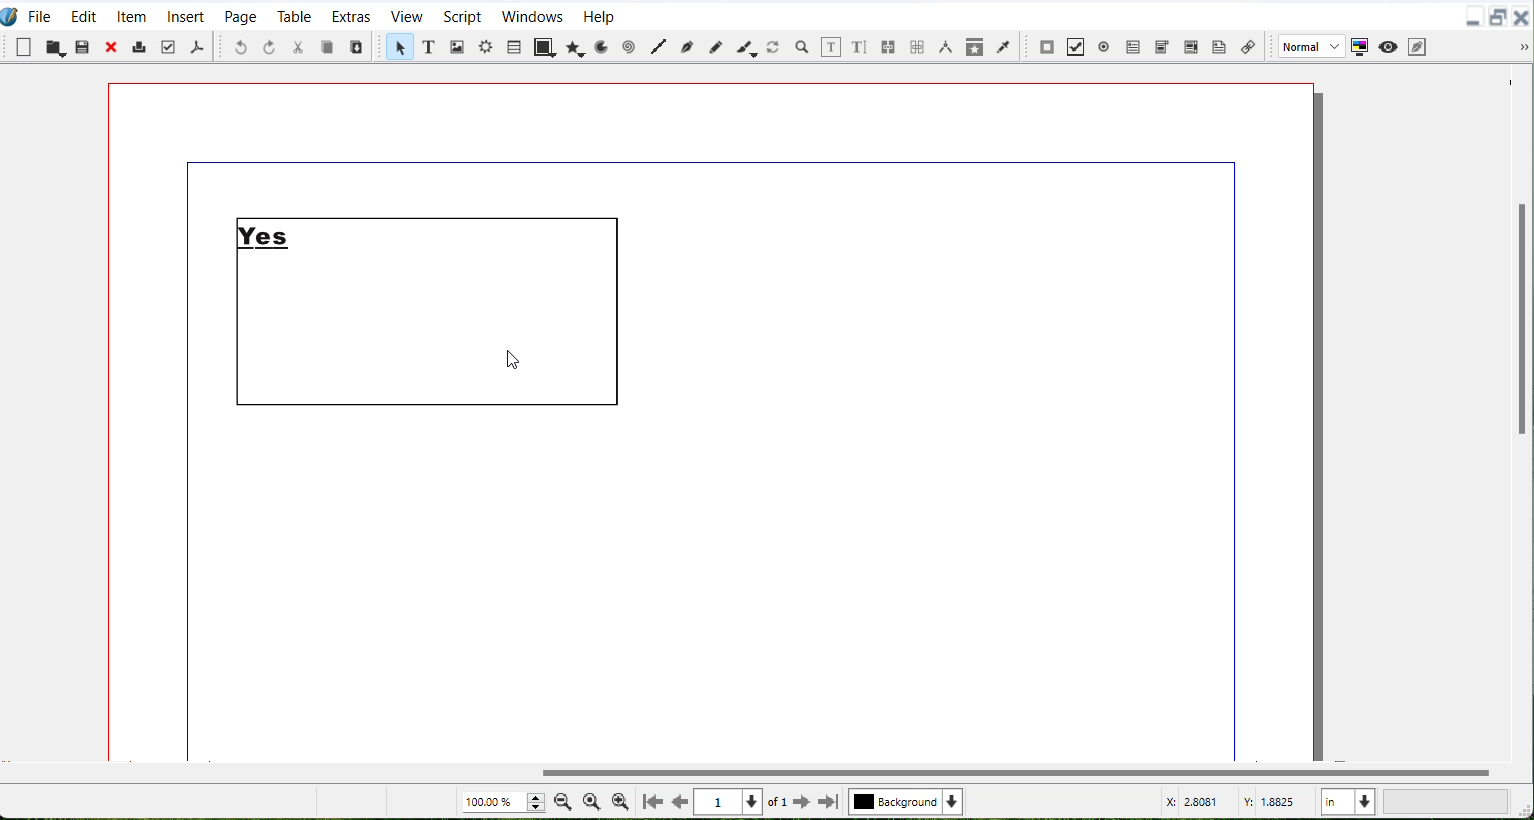  Describe the element at coordinates (1348, 800) in the screenshot. I see `Measurement in Inches` at that location.